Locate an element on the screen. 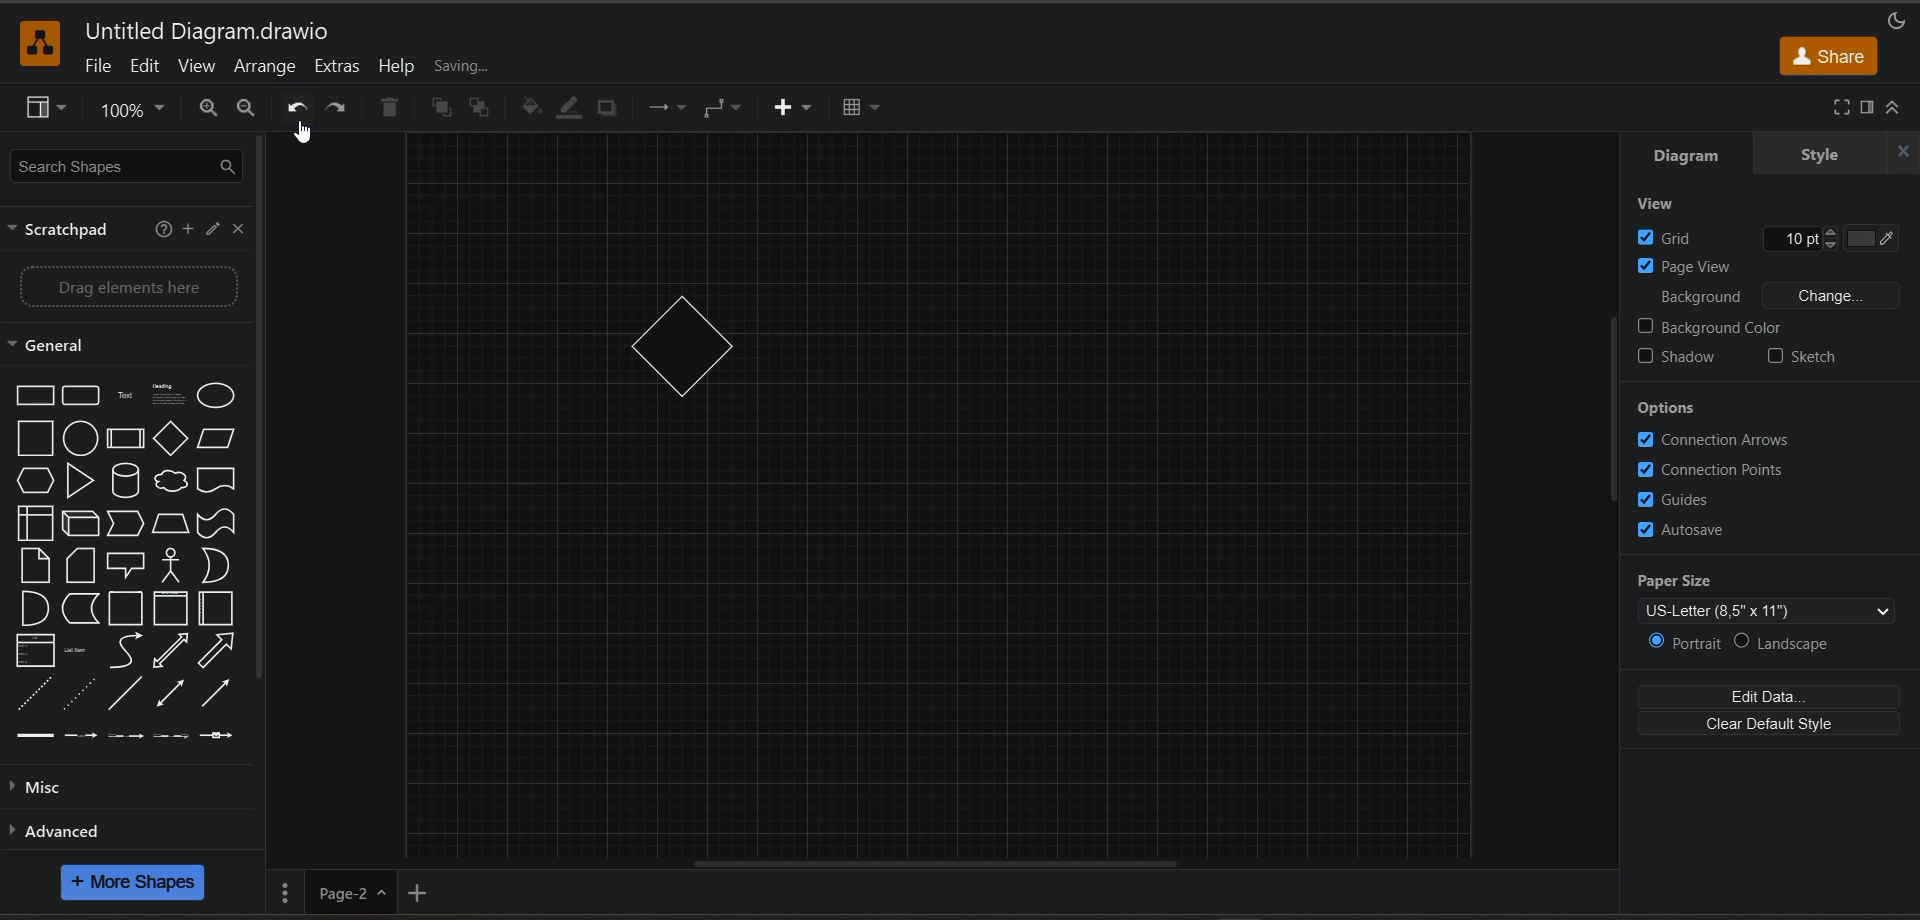 Image resolution: width=1920 pixels, height=920 pixels. zoom is located at coordinates (138, 108).